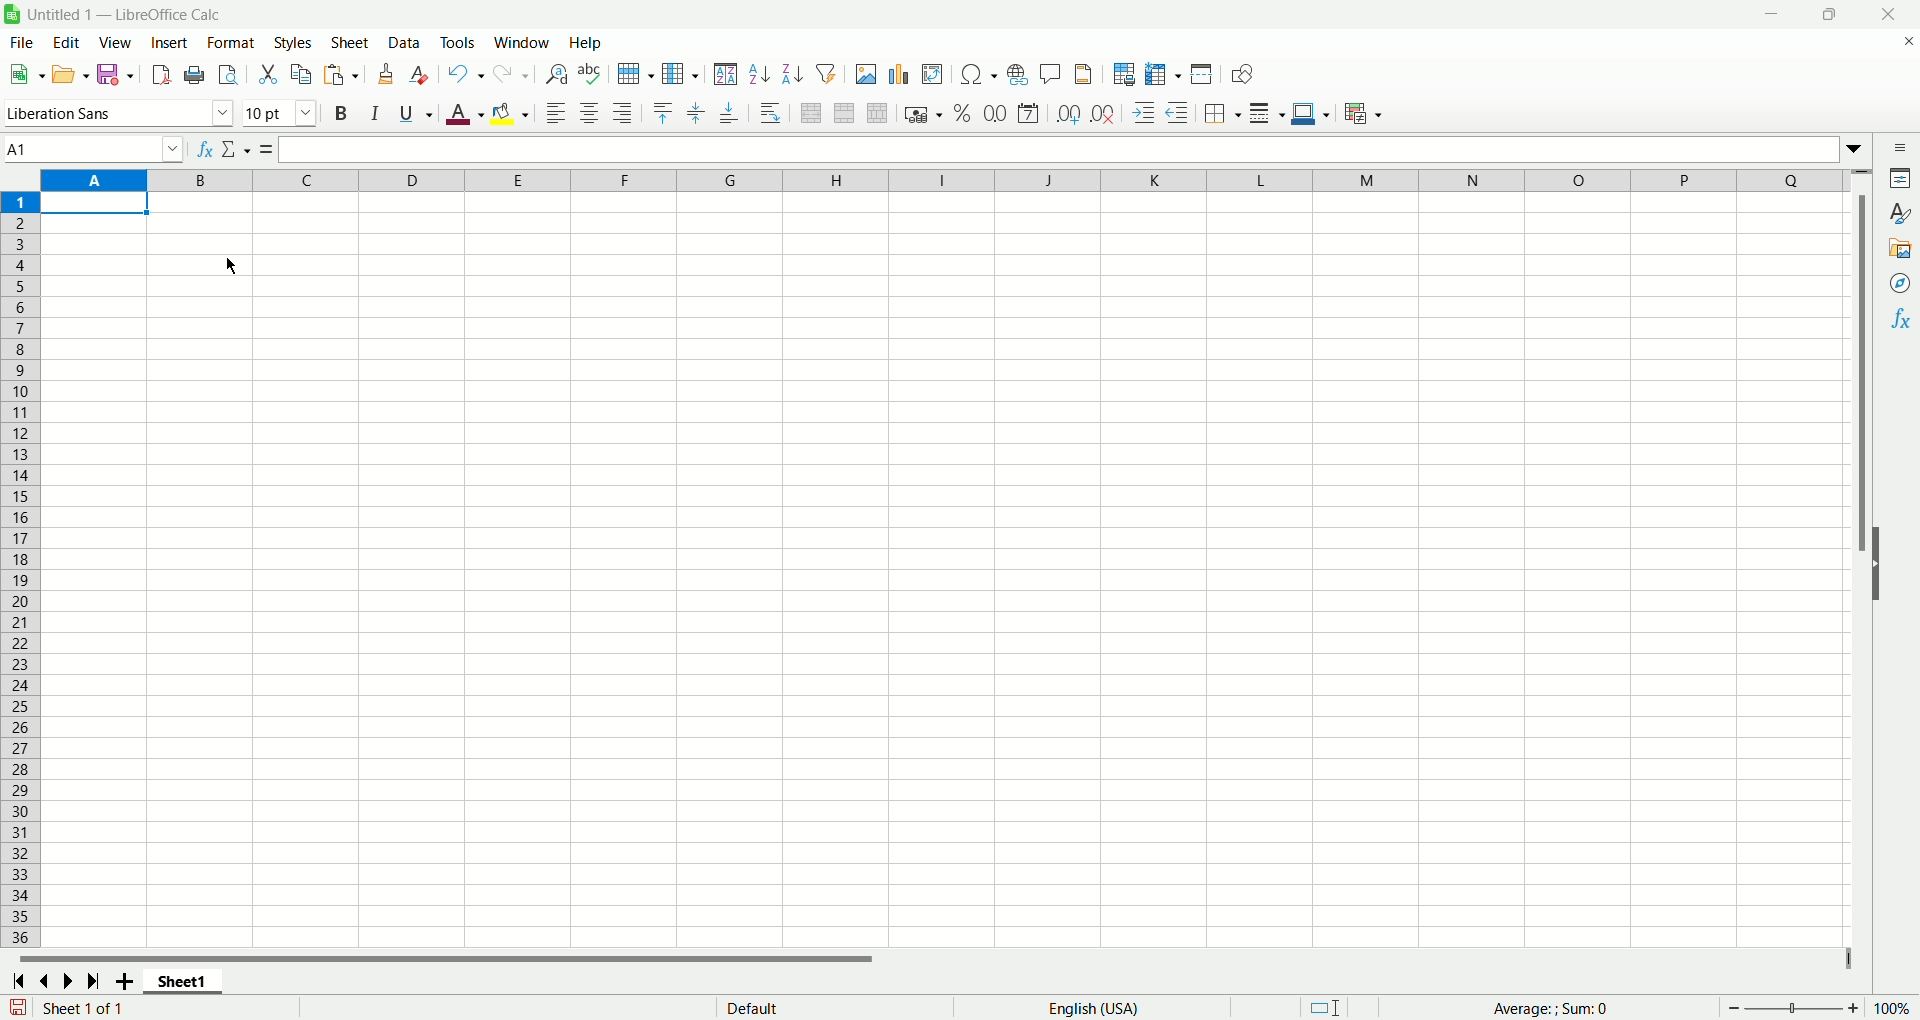 The width and height of the screenshot is (1920, 1020). I want to click on insert chart, so click(901, 76).